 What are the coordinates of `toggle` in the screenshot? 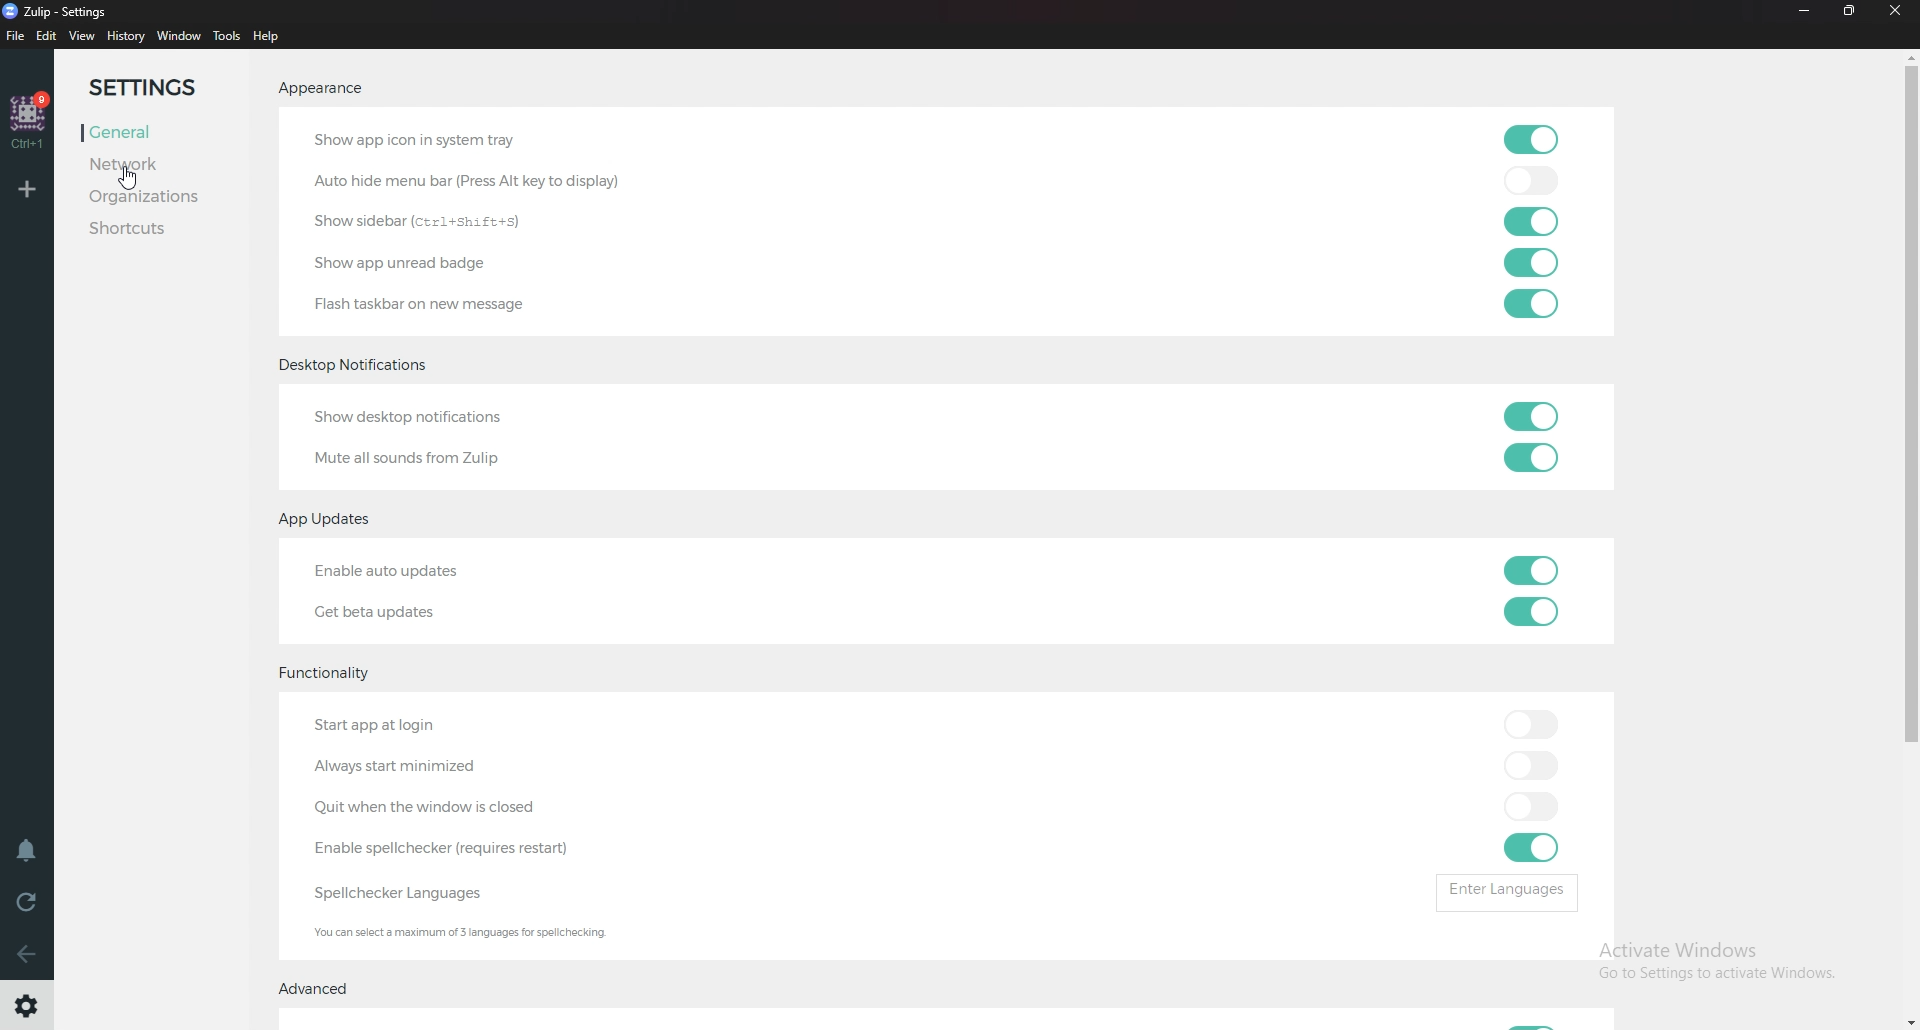 It's located at (1533, 263).